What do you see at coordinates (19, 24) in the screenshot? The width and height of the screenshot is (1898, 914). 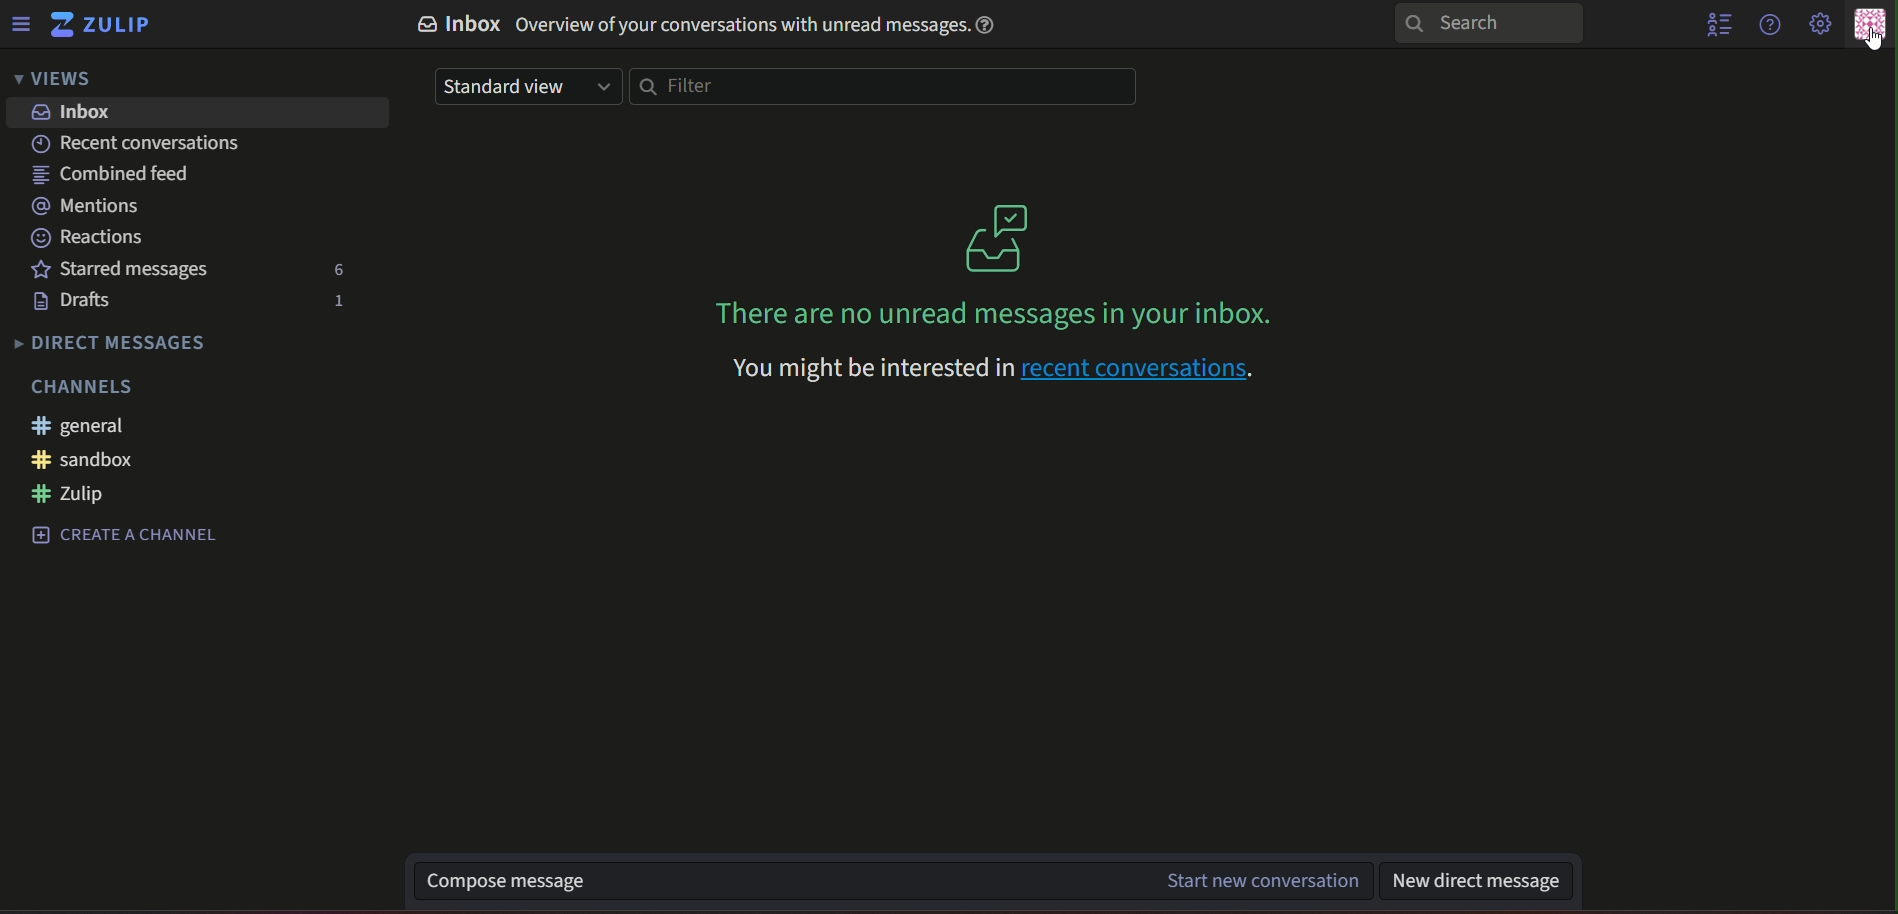 I see `menu` at bounding box center [19, 24].